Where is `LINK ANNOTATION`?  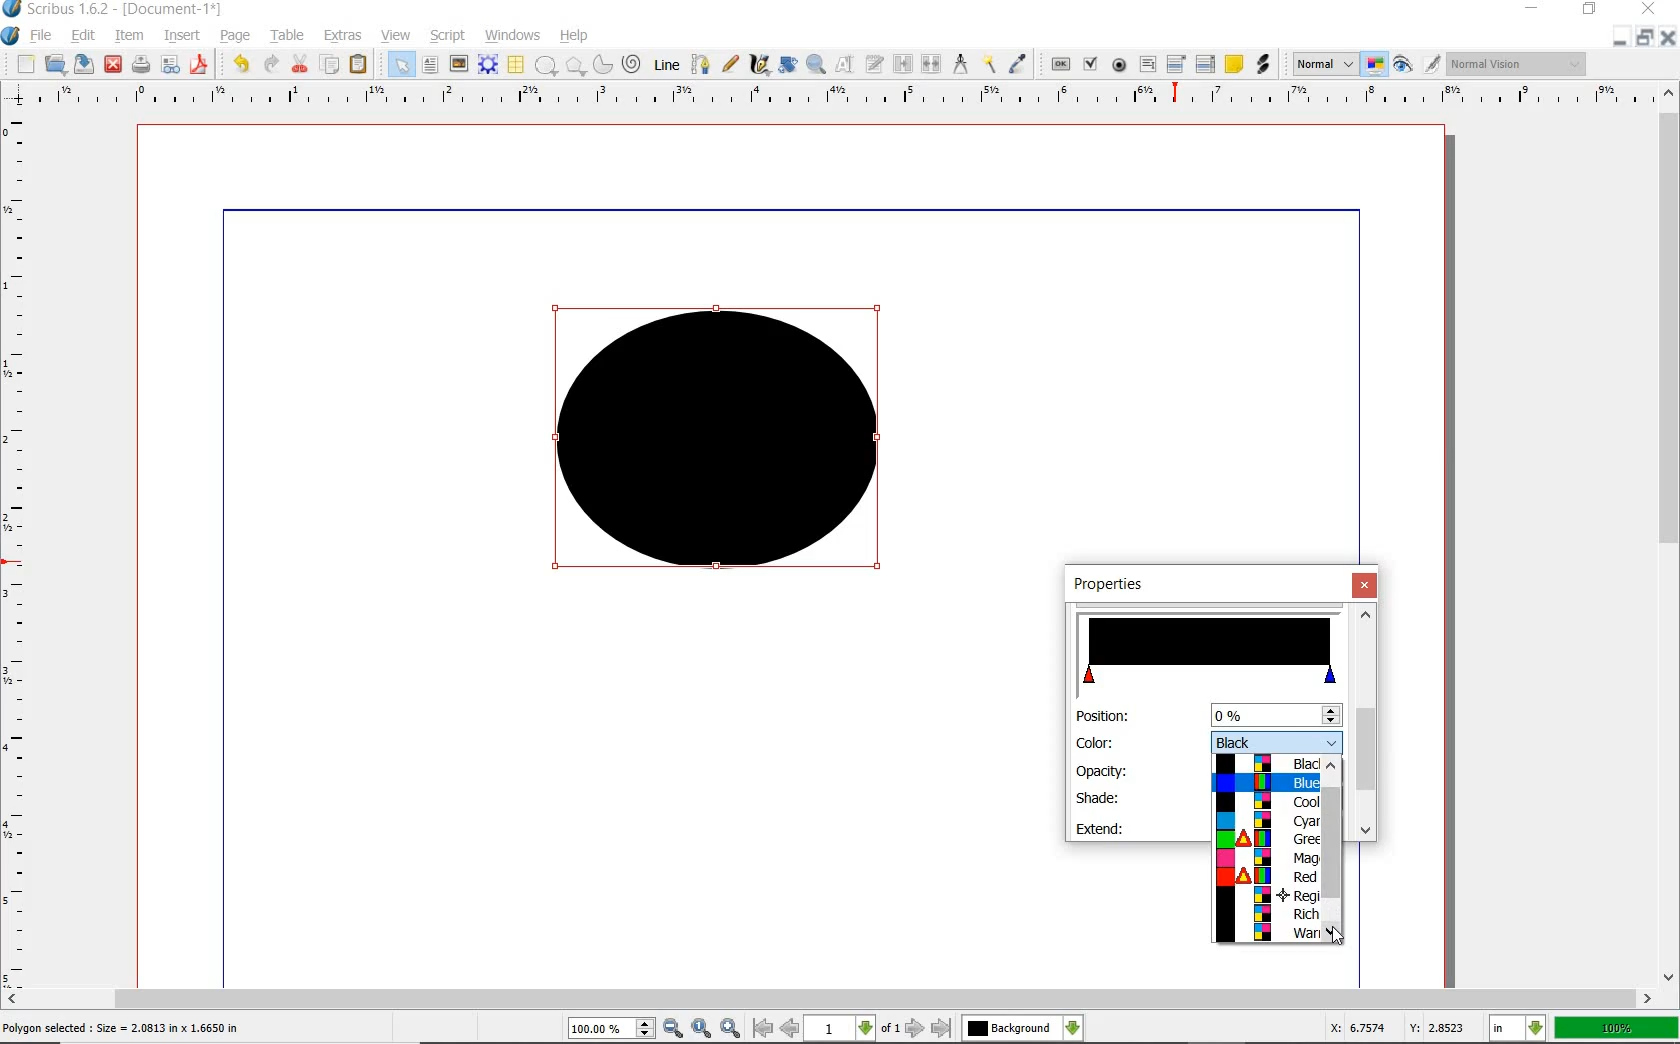 LINK ANNOTATION is located at coordinates (1264, 65).